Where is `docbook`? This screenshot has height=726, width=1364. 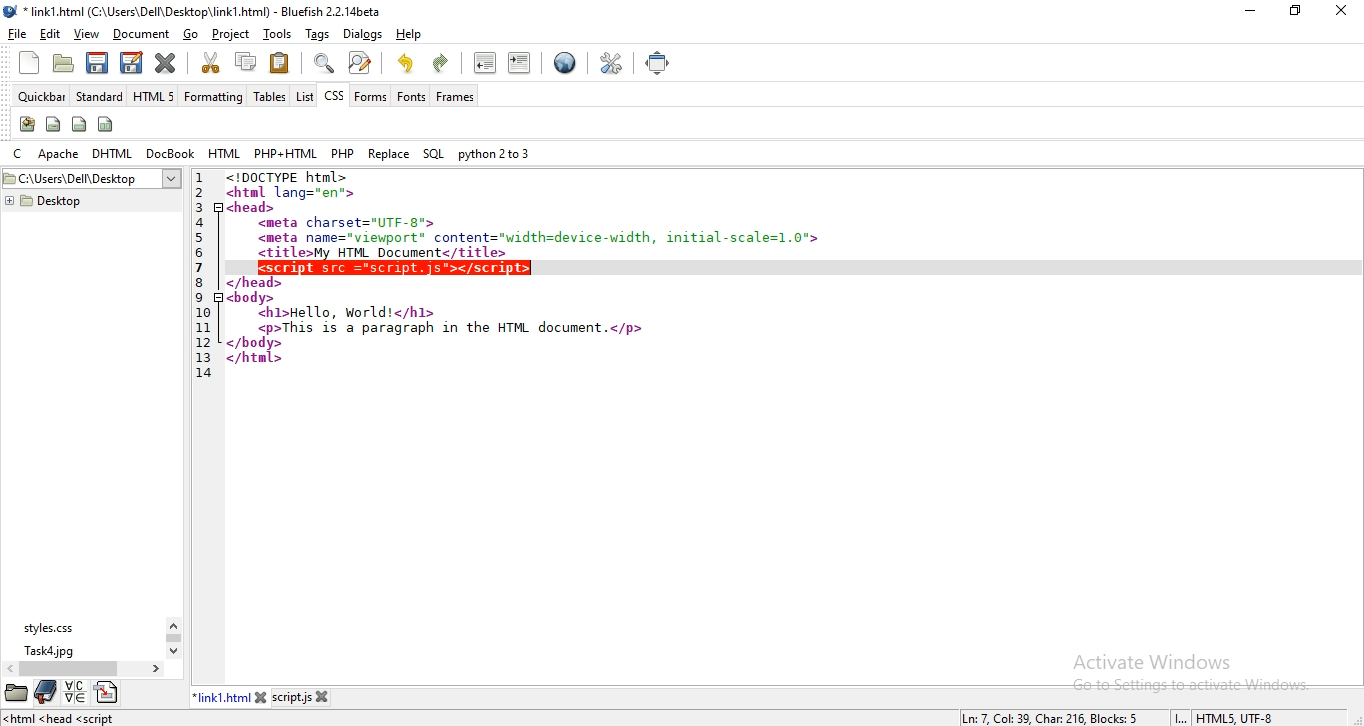
docbook is located at coordinates (169, 153).